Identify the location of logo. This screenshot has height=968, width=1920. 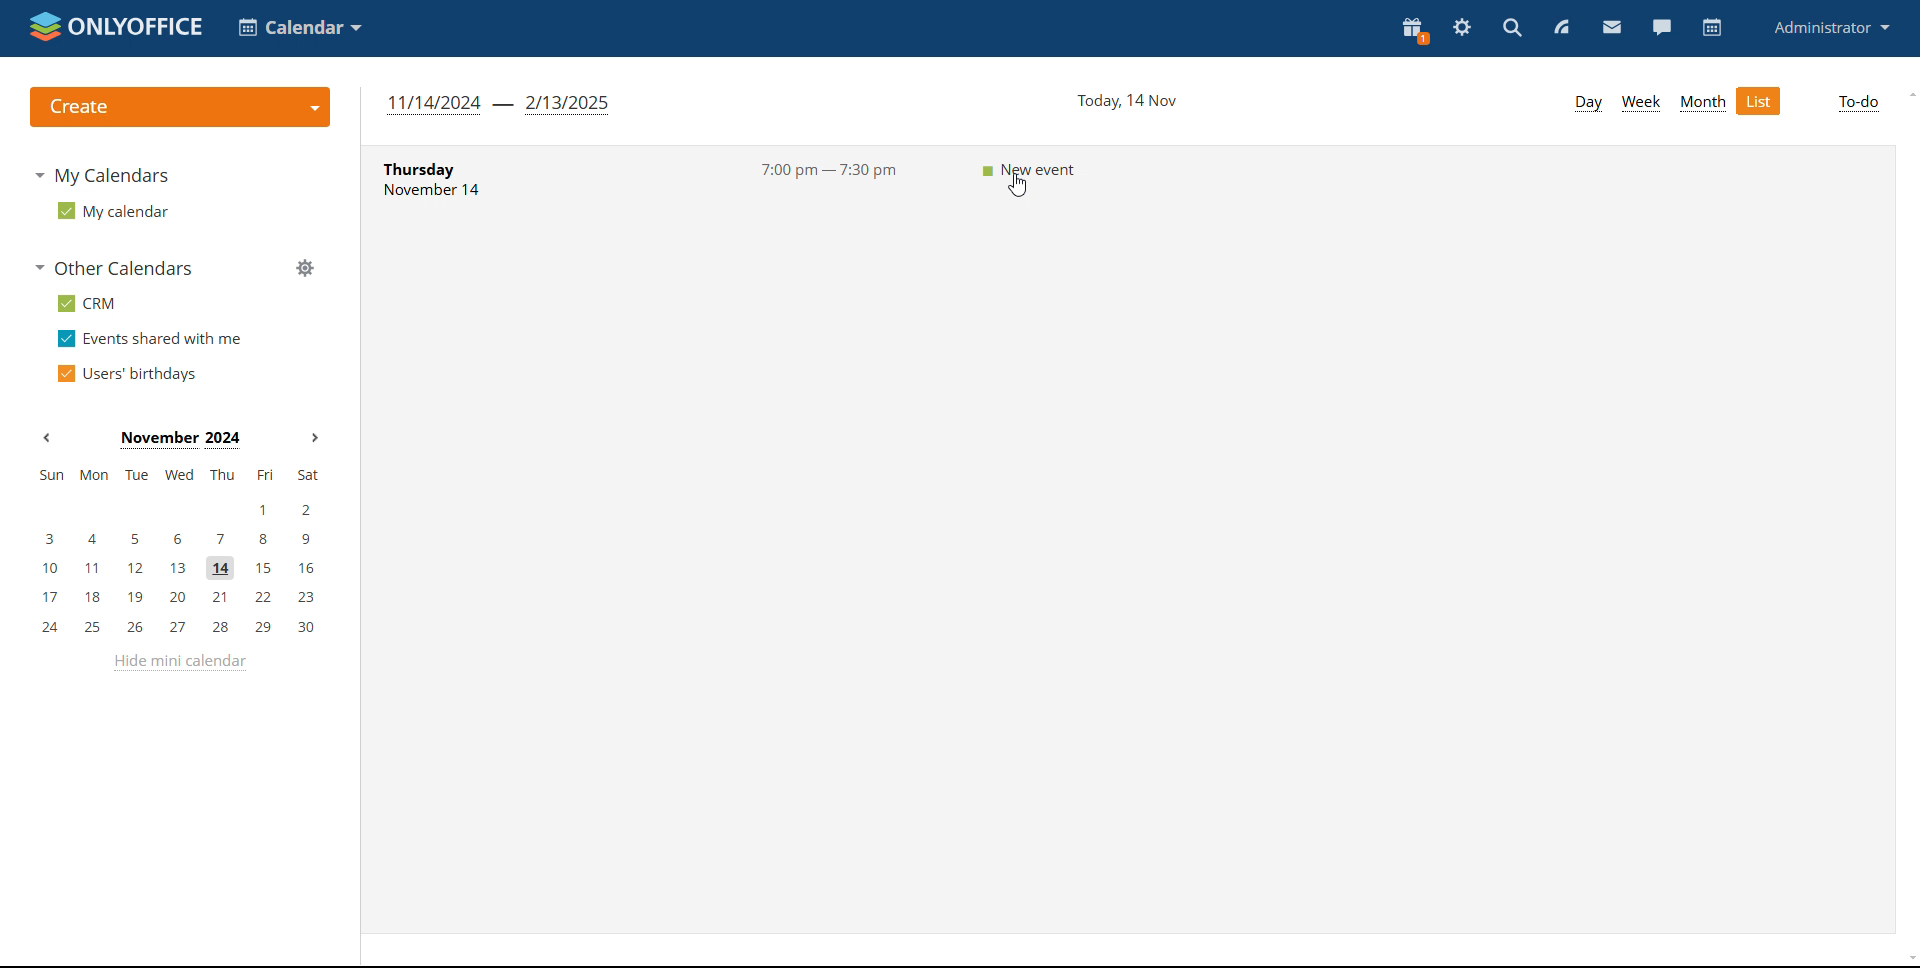
(116, 28).